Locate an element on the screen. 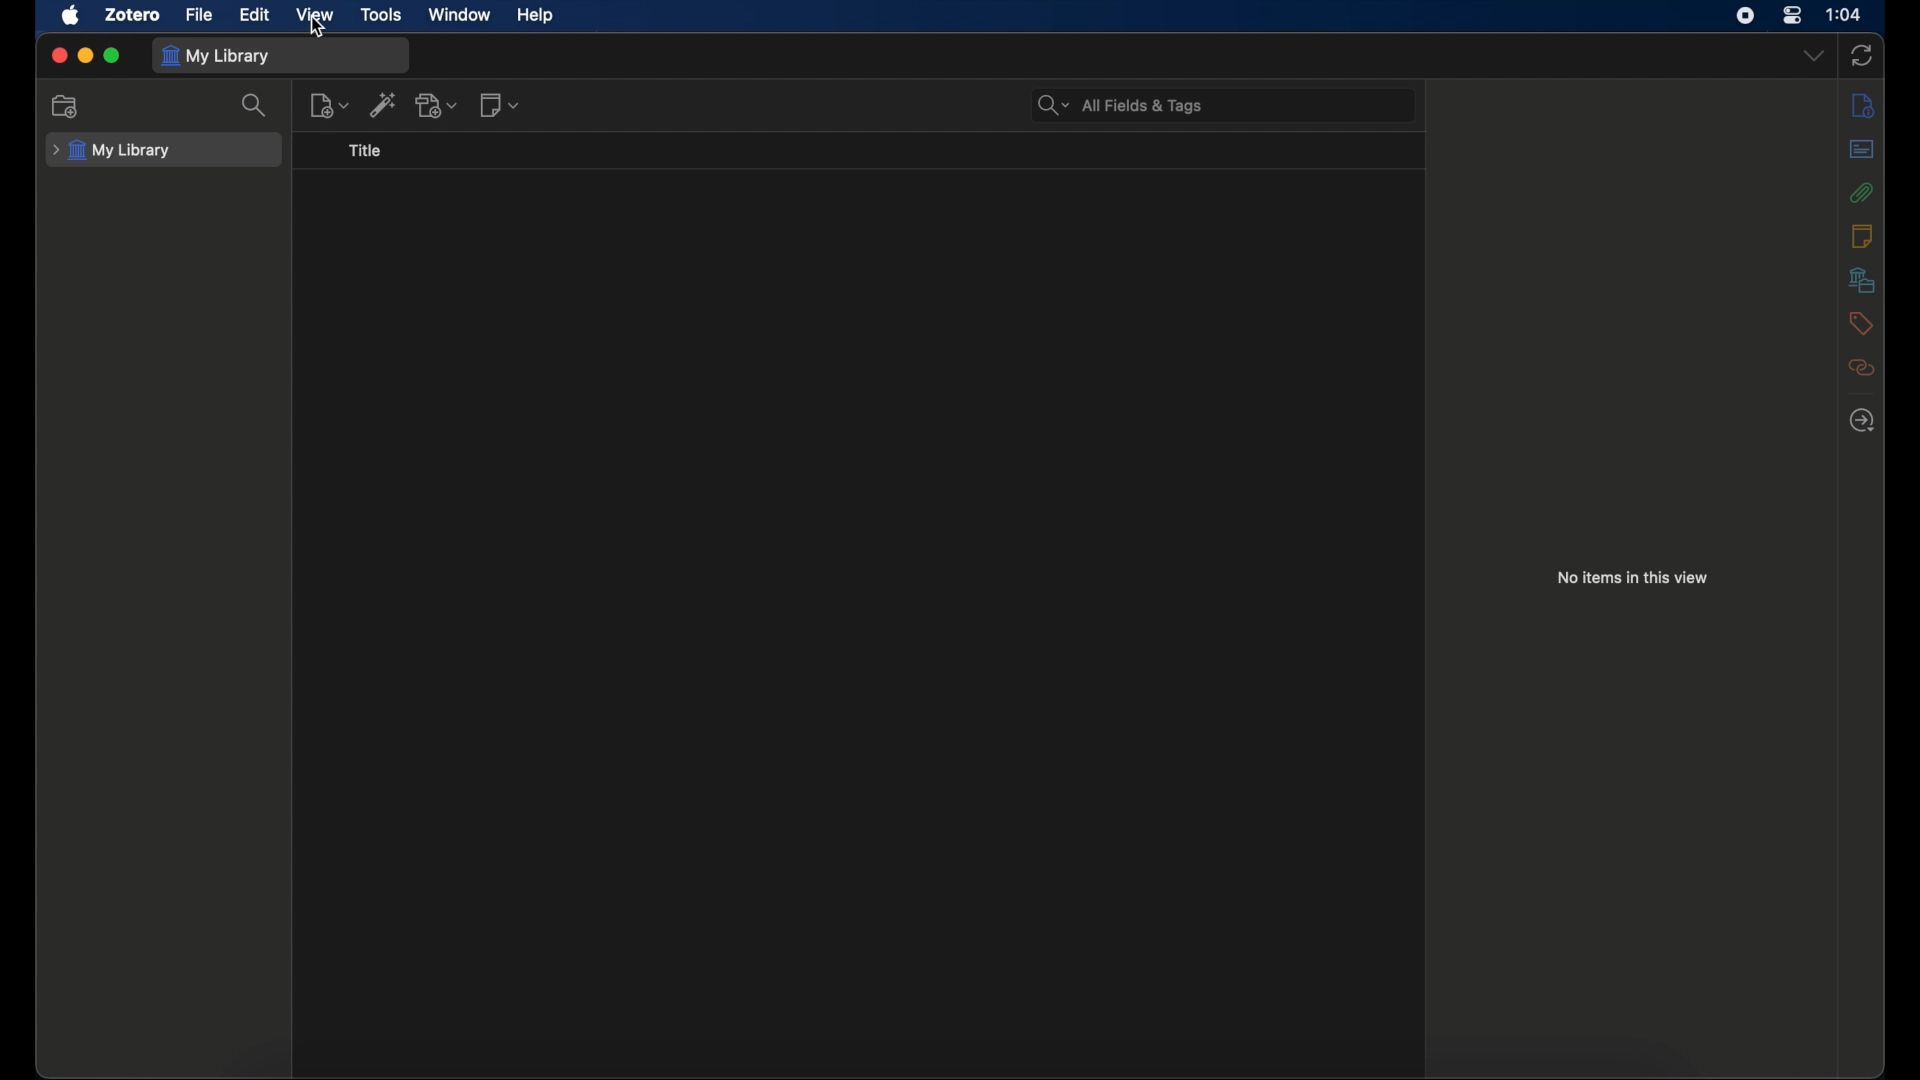 This screenshot has width=1920, height=1080. new item is located at coordinates (330, 106).